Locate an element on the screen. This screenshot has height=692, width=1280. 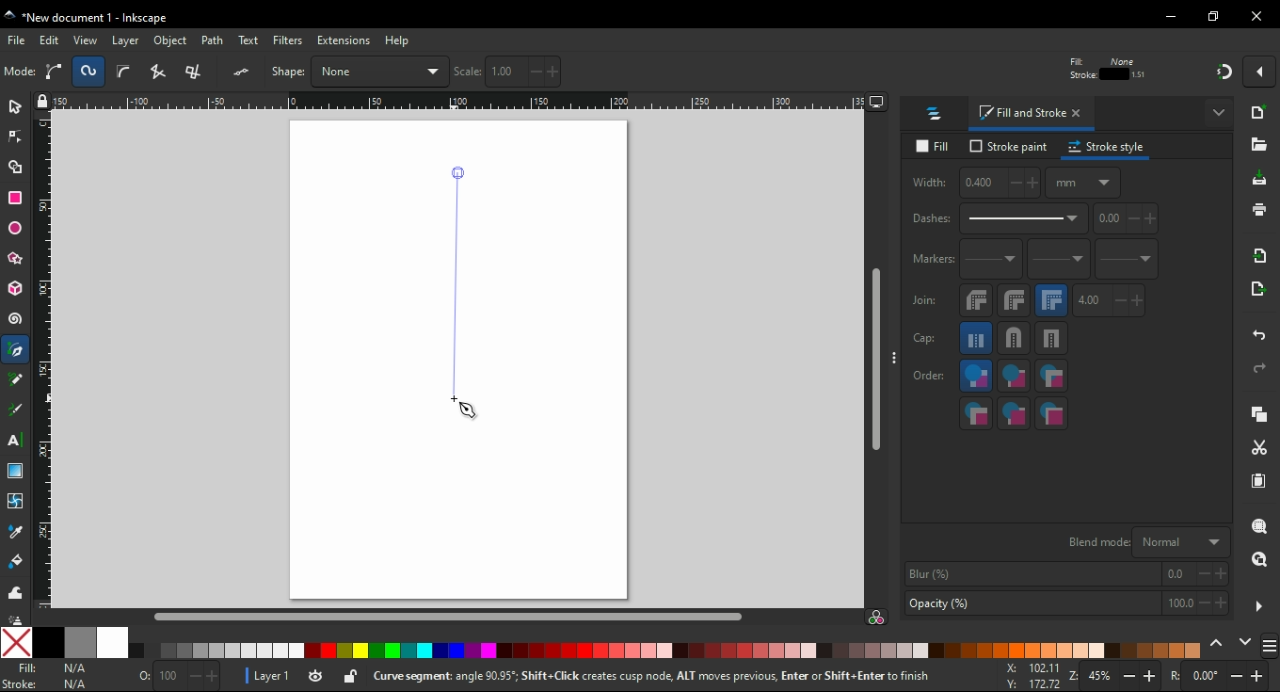
markers is located at coordinates (931, 259).